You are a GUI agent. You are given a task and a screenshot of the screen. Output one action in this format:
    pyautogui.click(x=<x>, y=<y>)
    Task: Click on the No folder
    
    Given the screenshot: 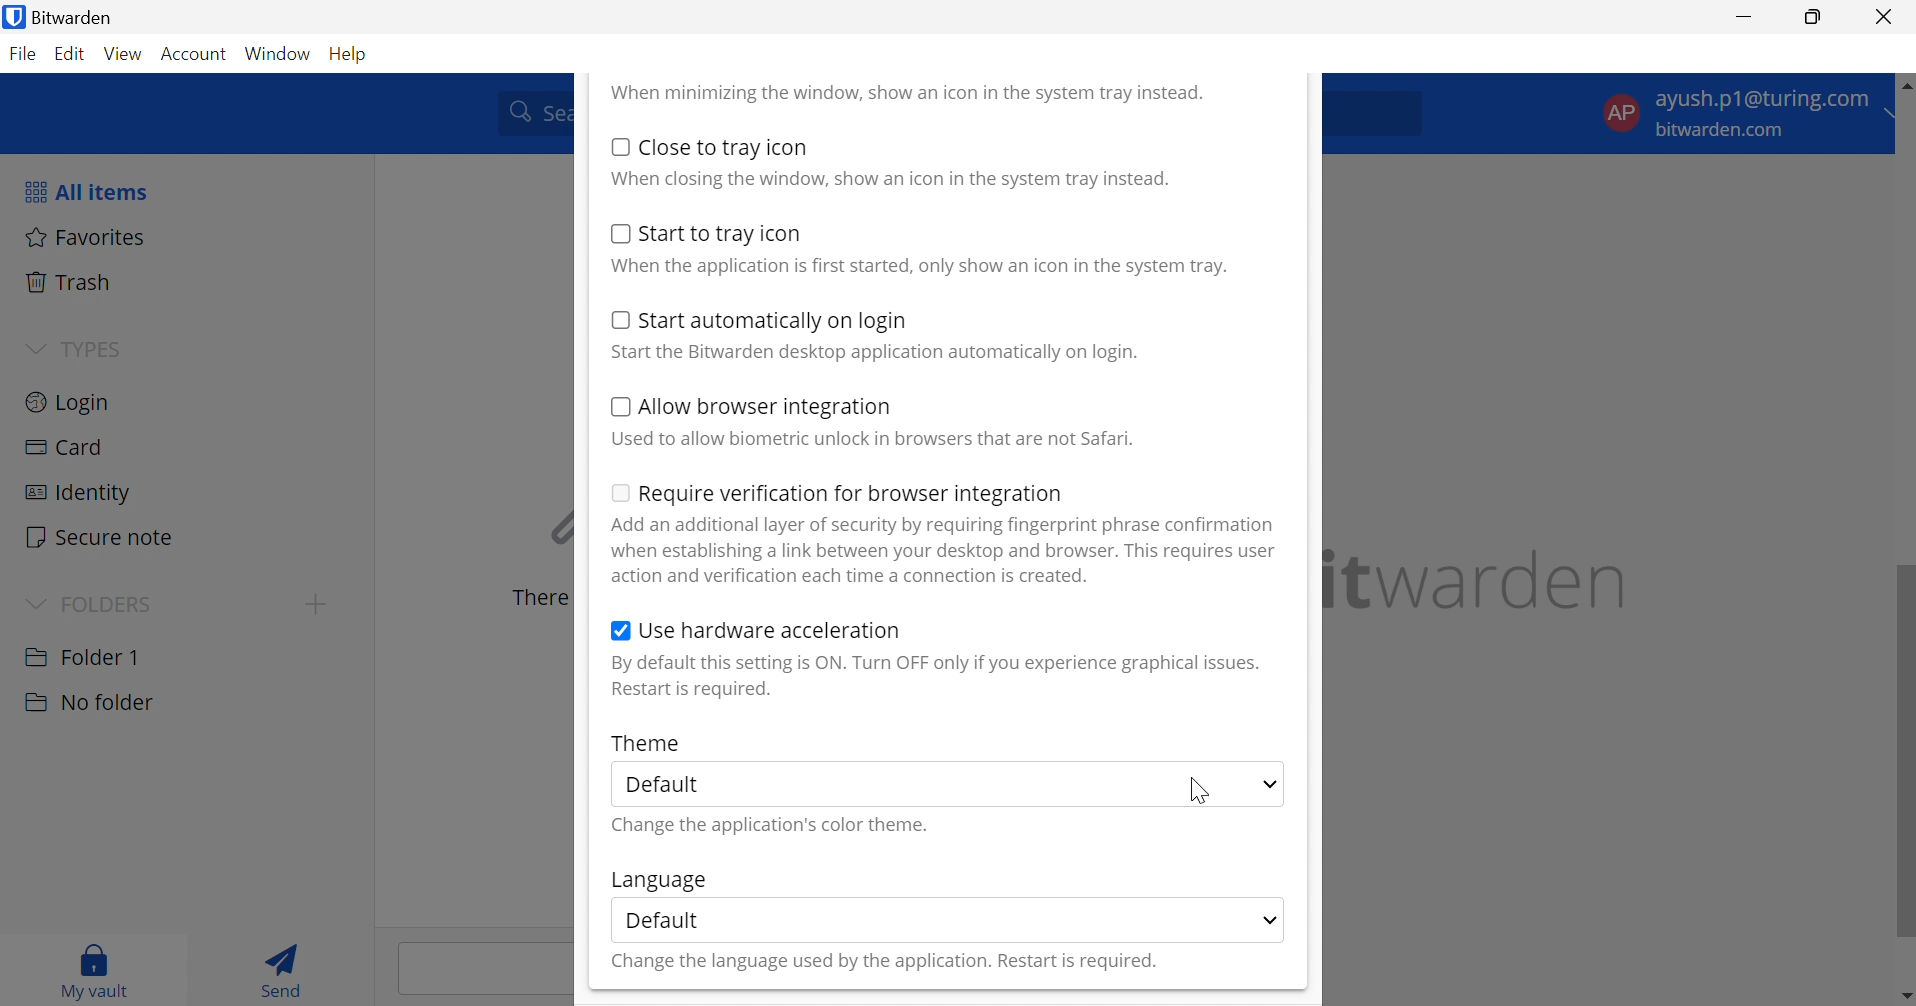 What is the action you would take?
    pyautogui.click(x=88, y=703)
    